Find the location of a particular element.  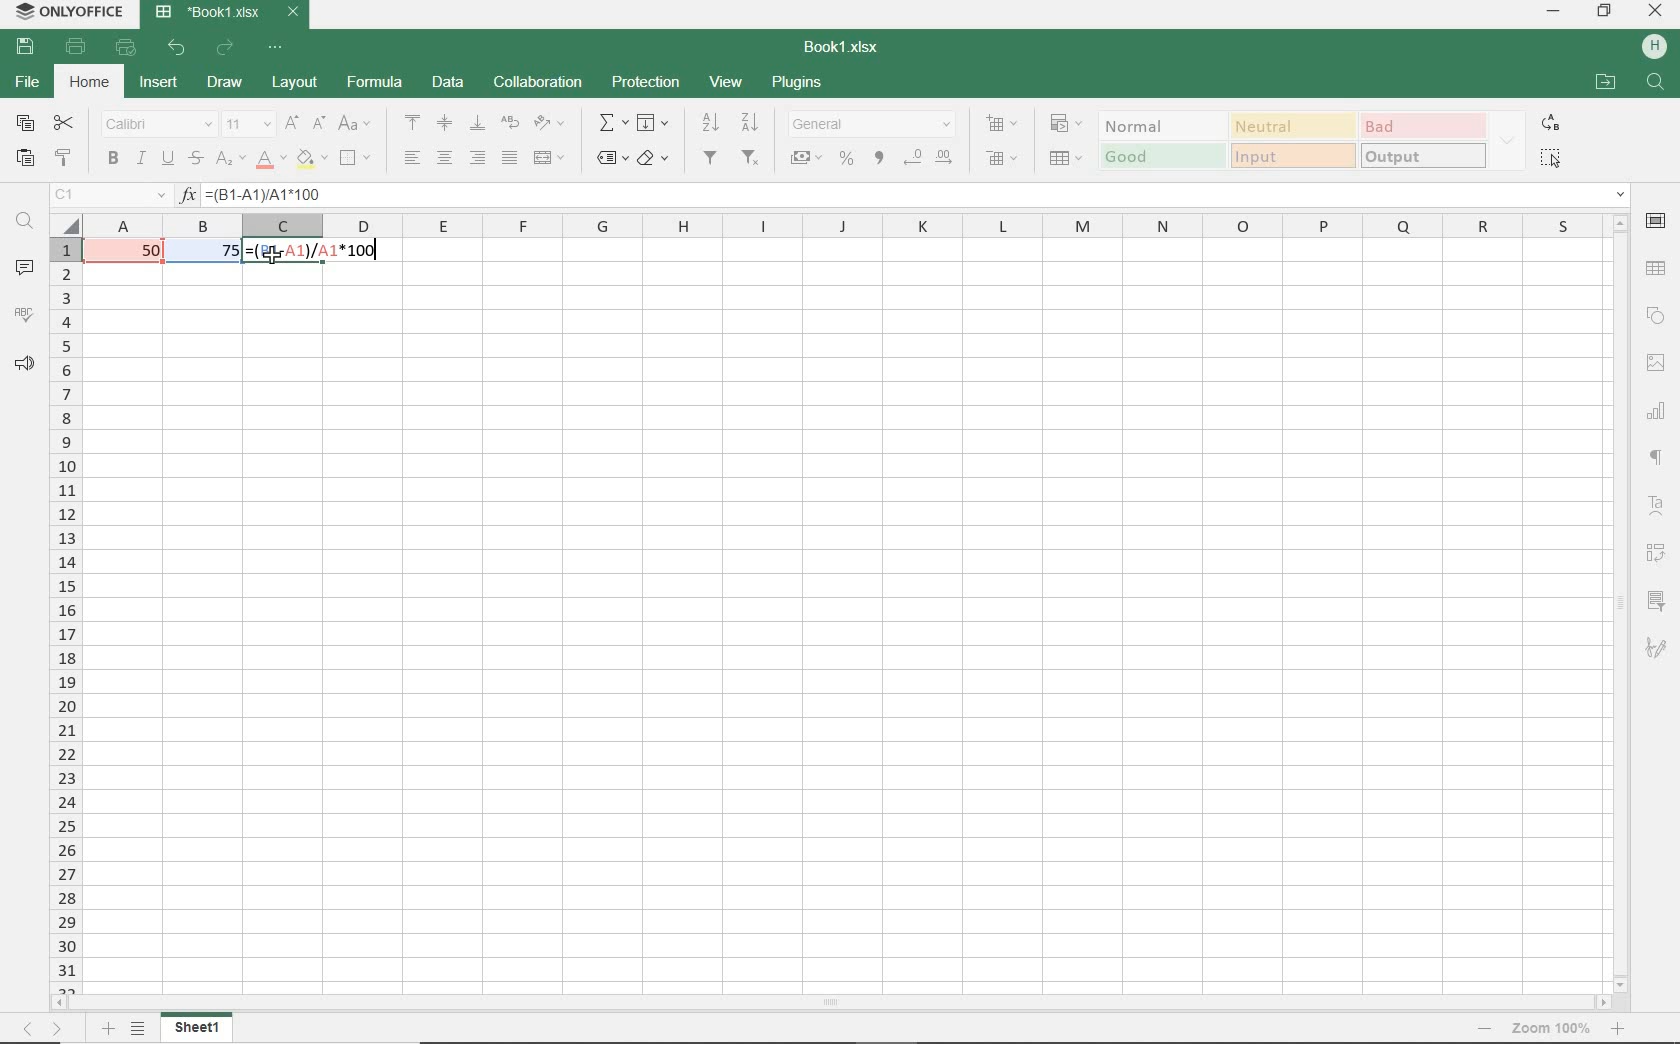

borders is located at coordinates (357, 157).